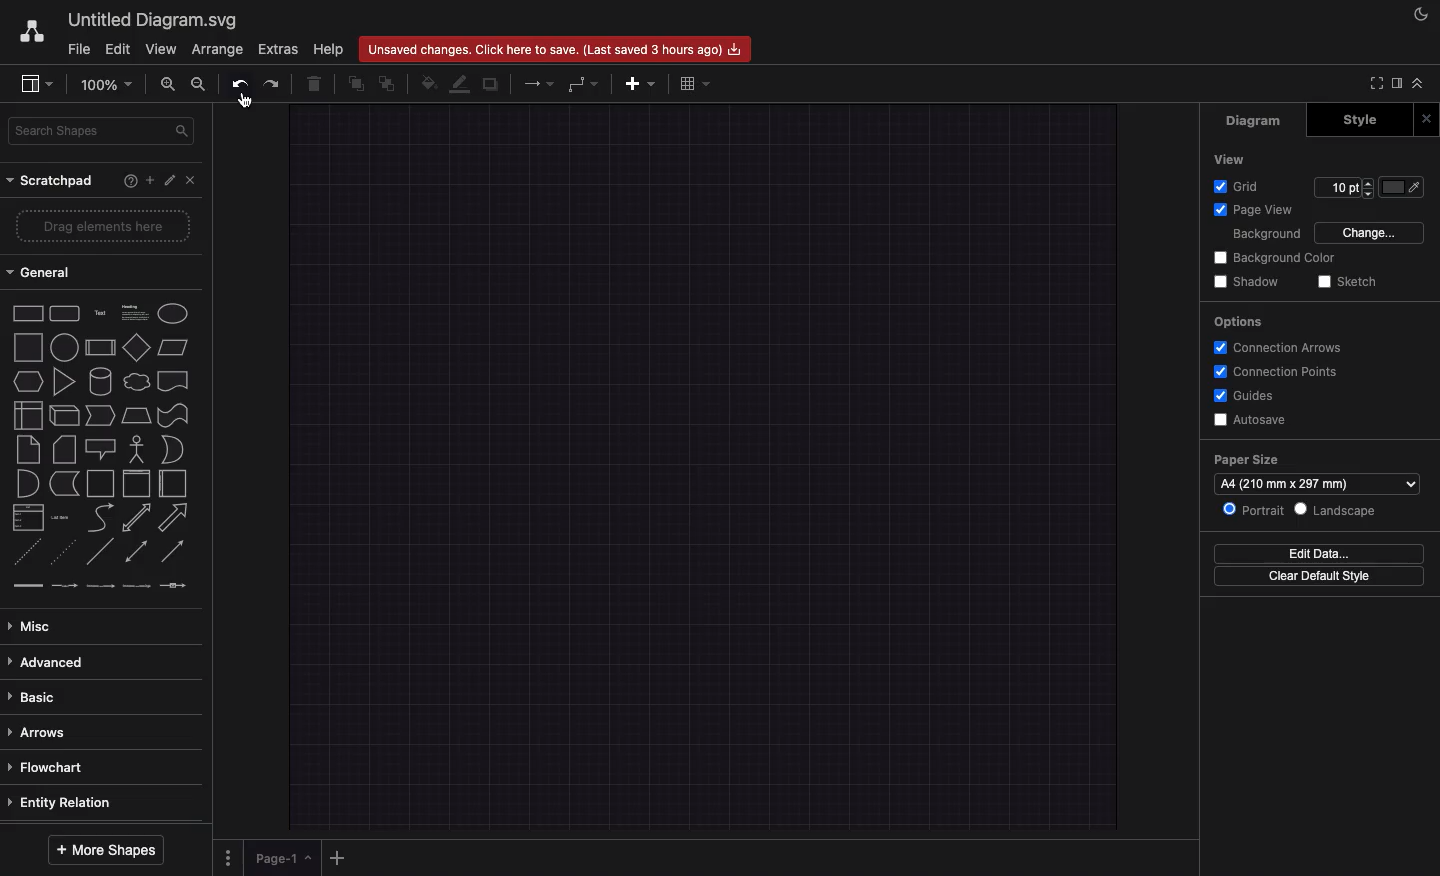  Describe the element at coordinates (335, 856) in the screenshot. I see `Add` at that location.